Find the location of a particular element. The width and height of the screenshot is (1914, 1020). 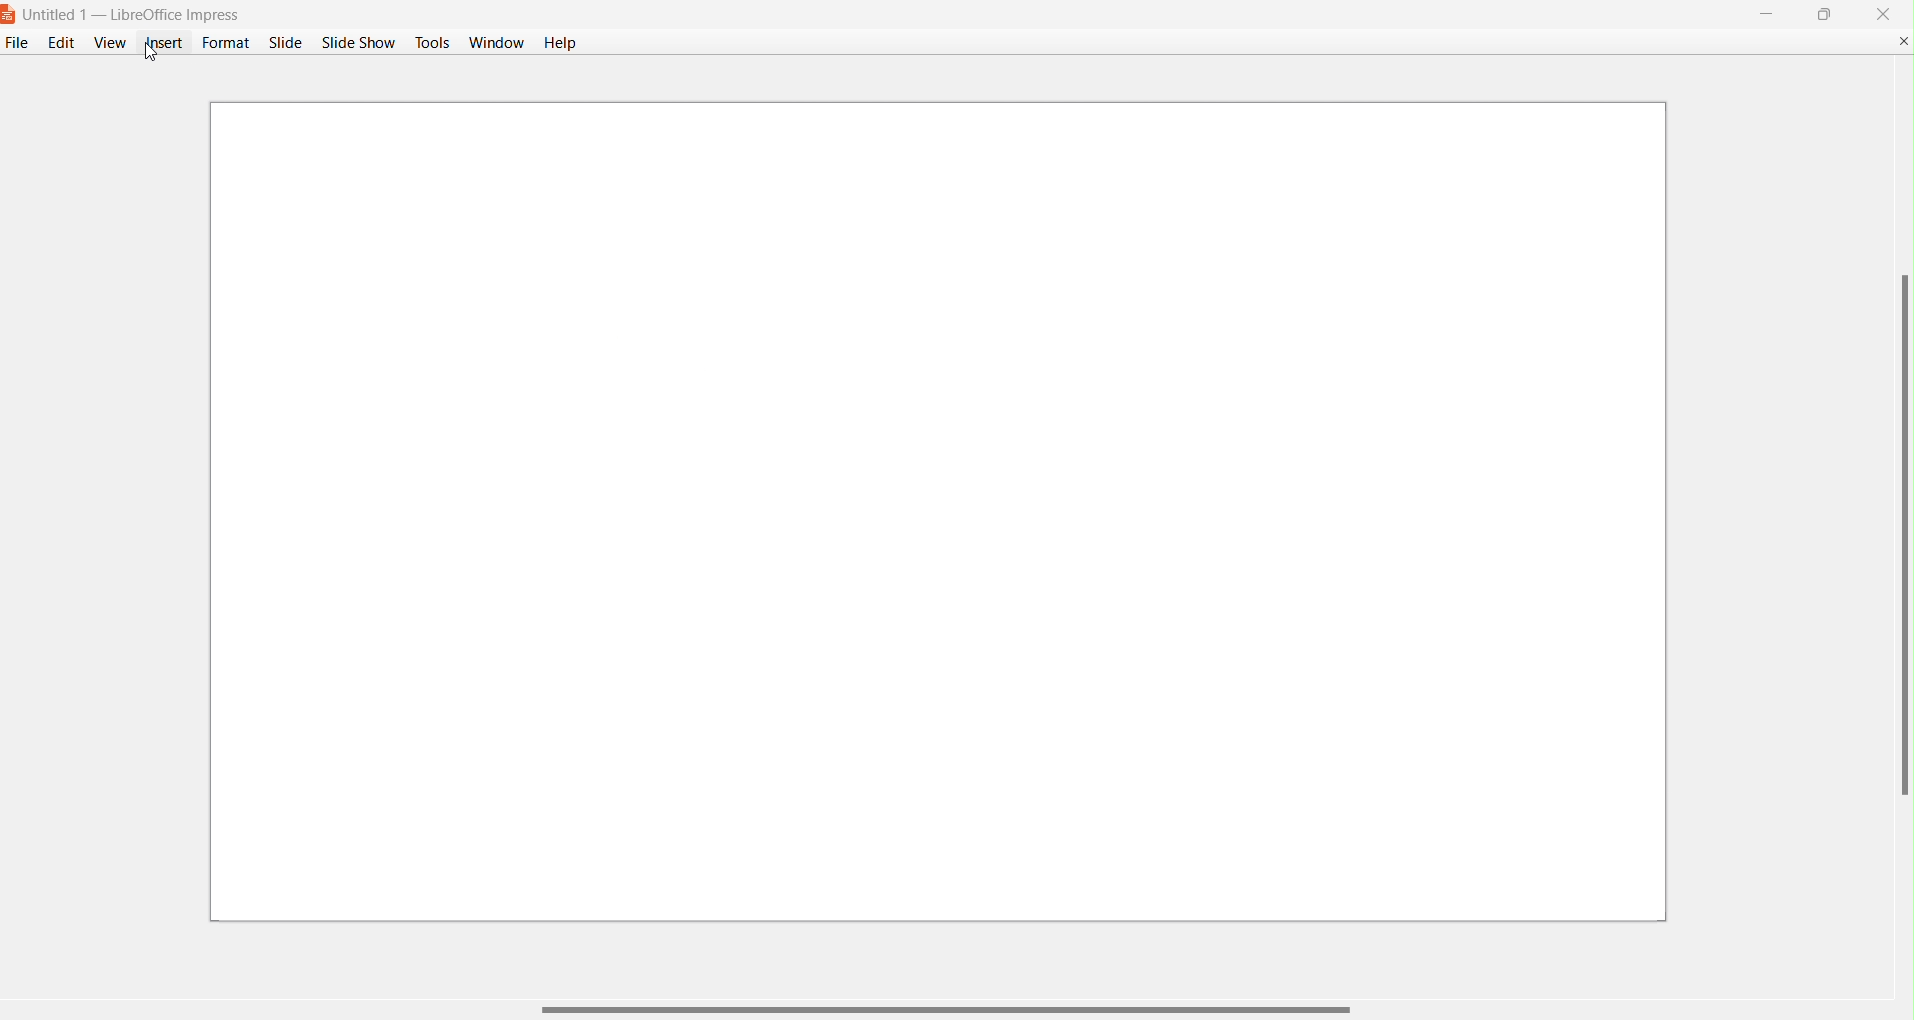

Insert is located at coordinates (161, 46).